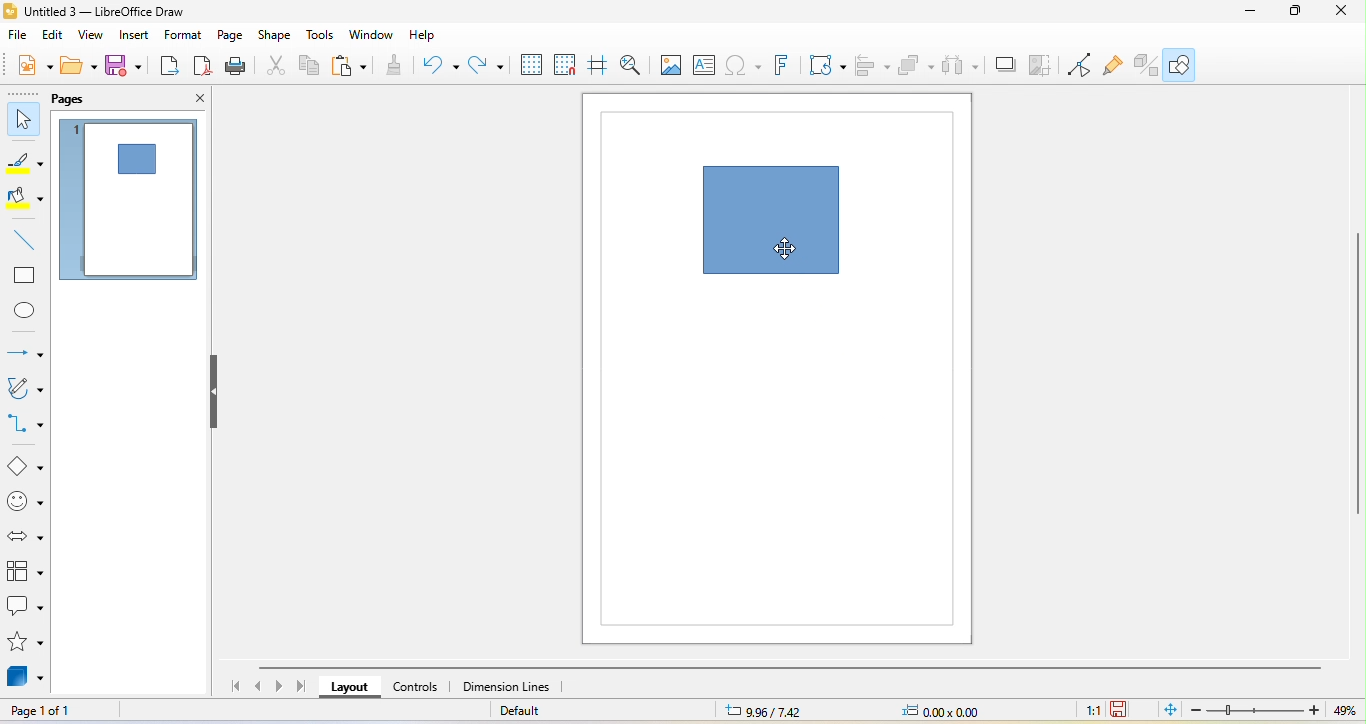  Describe the element at coordinates (257, 686) in the screenshot. I see `previous page` at that location.